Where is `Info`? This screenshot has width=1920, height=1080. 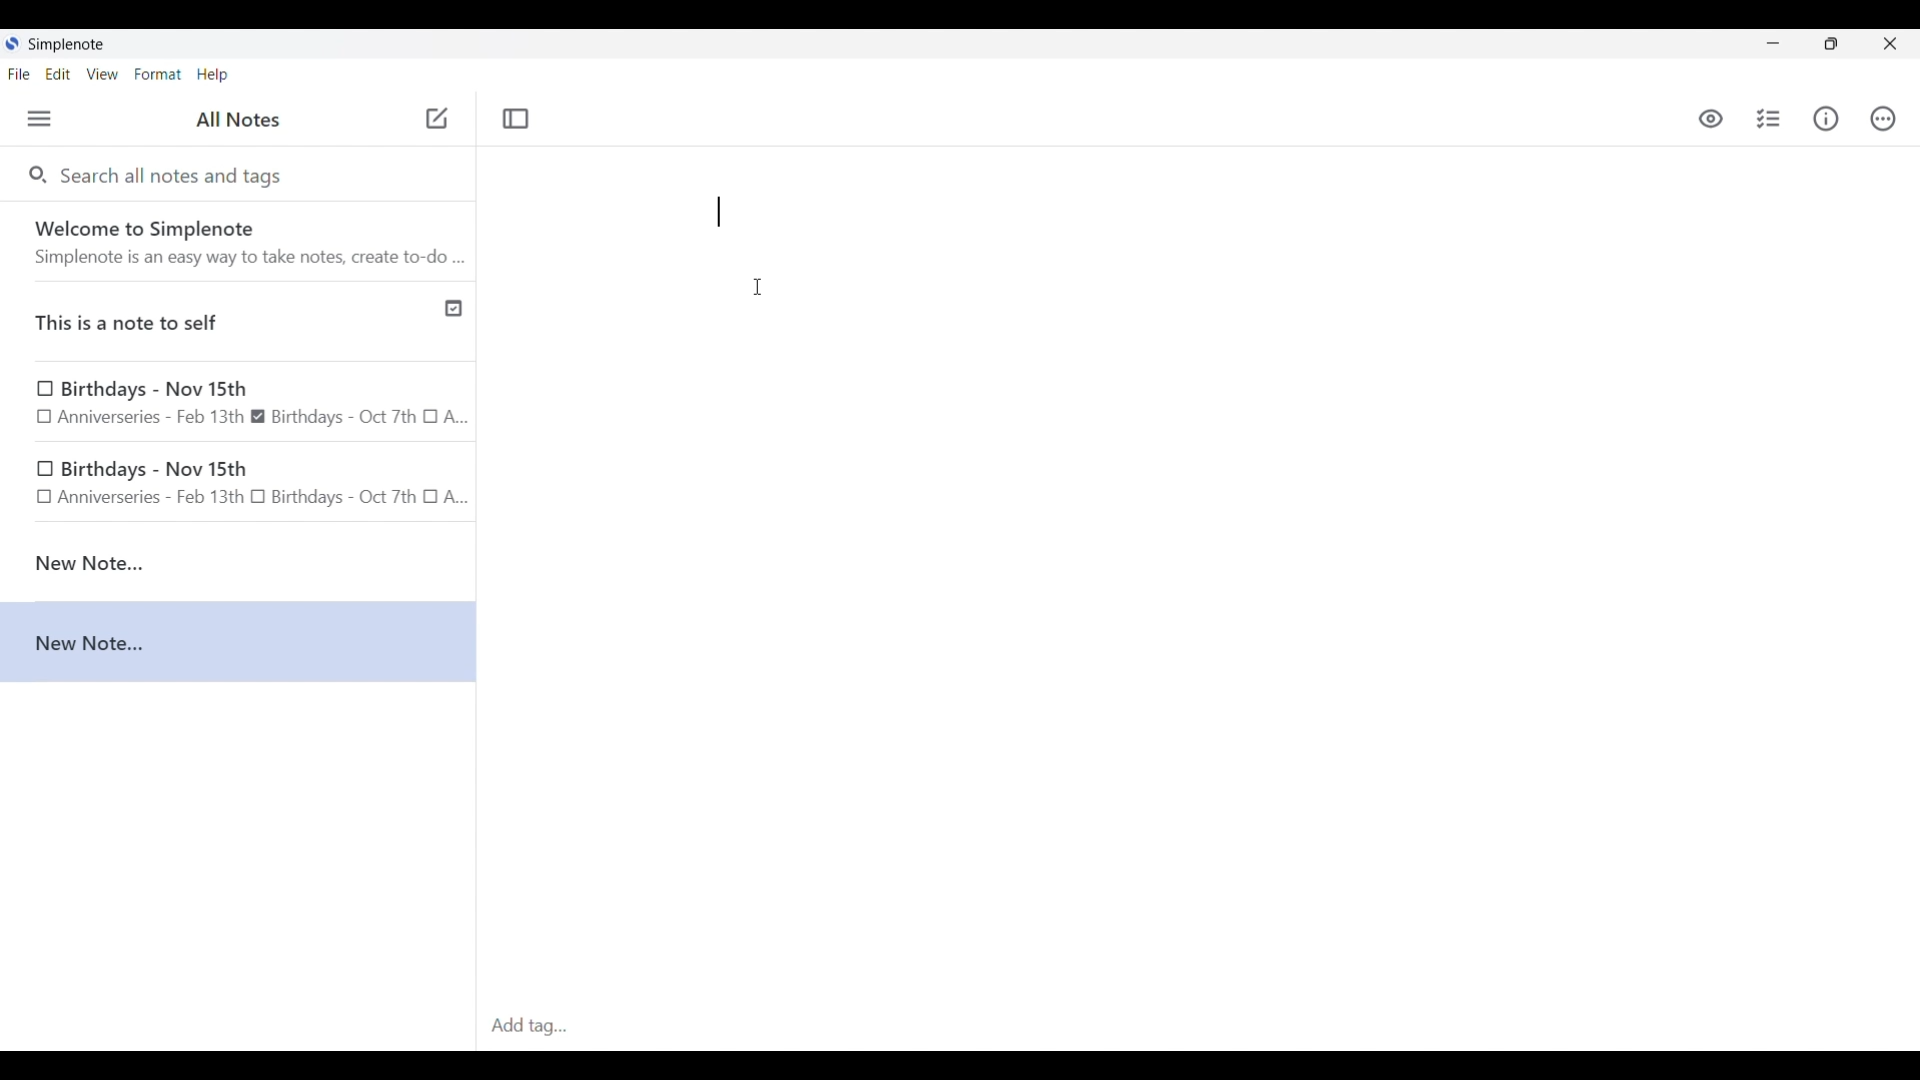 Info is located at coordinates (1826, 118).